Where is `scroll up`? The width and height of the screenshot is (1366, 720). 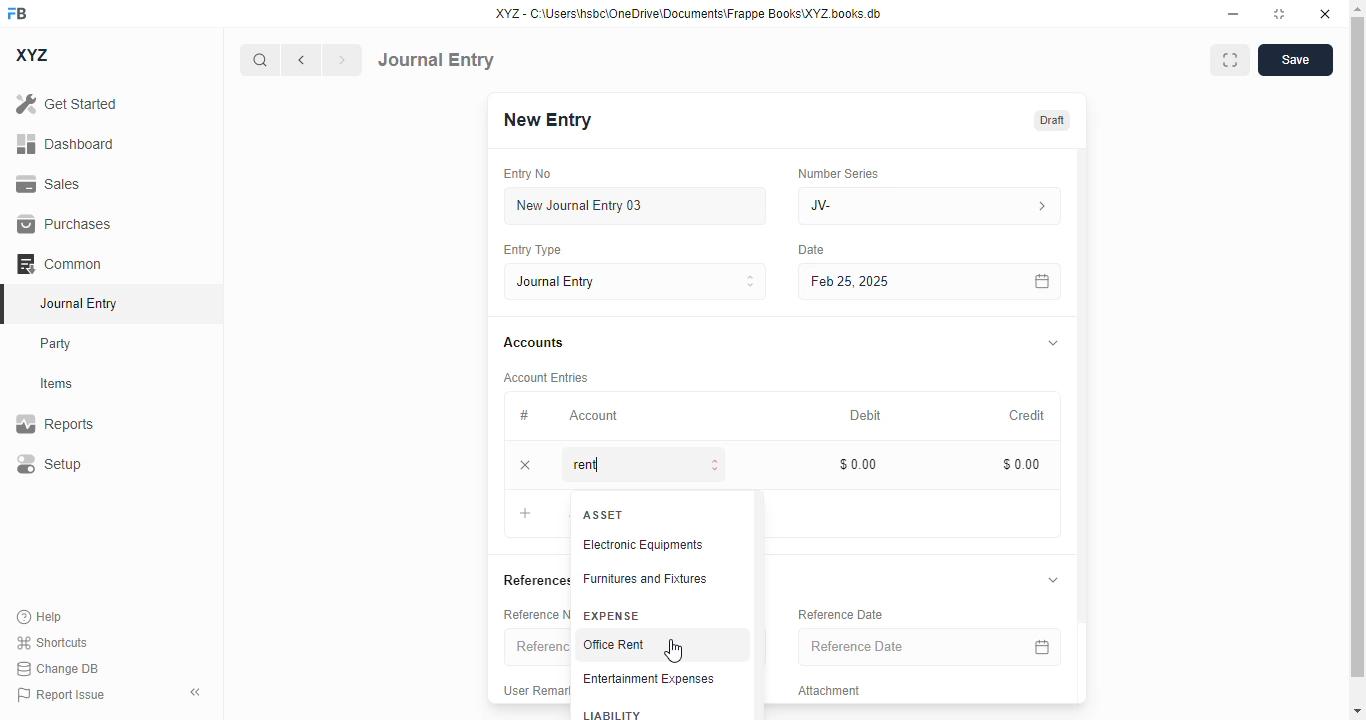 scroll up is located at coordinates (1357, 9).